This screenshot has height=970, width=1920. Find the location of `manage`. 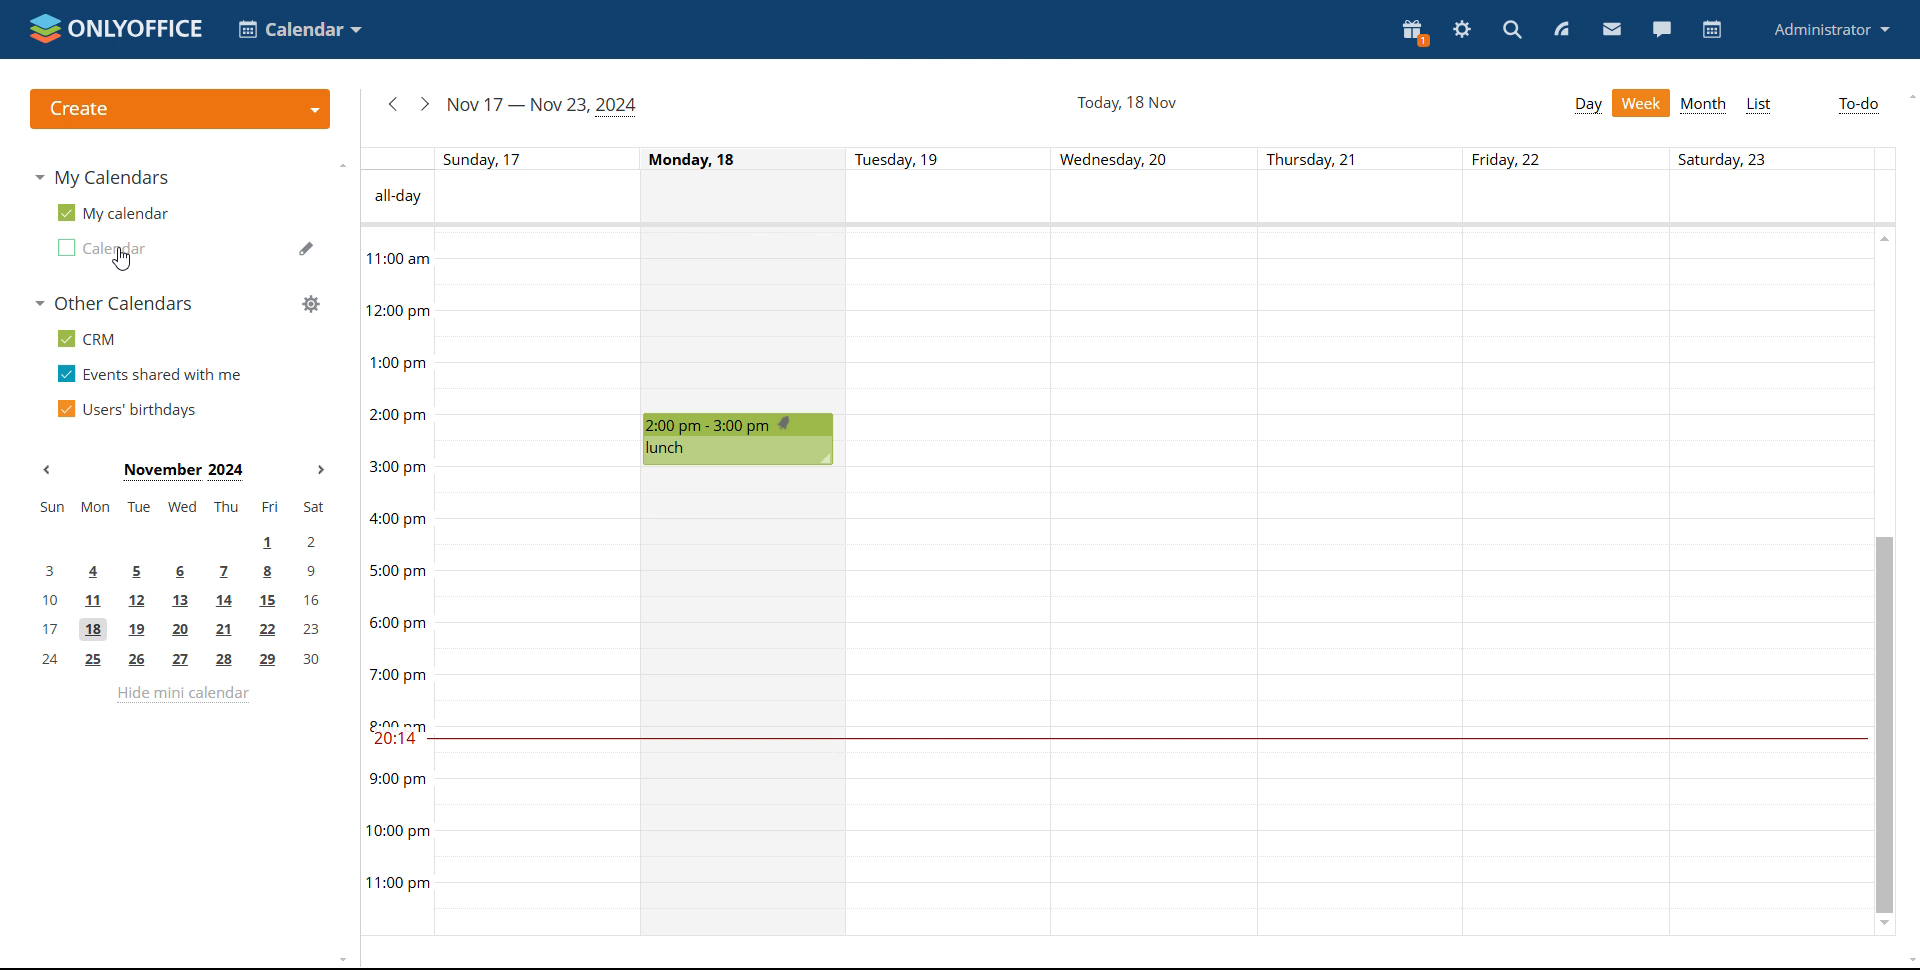

manage is located at coordinates (311, 303).